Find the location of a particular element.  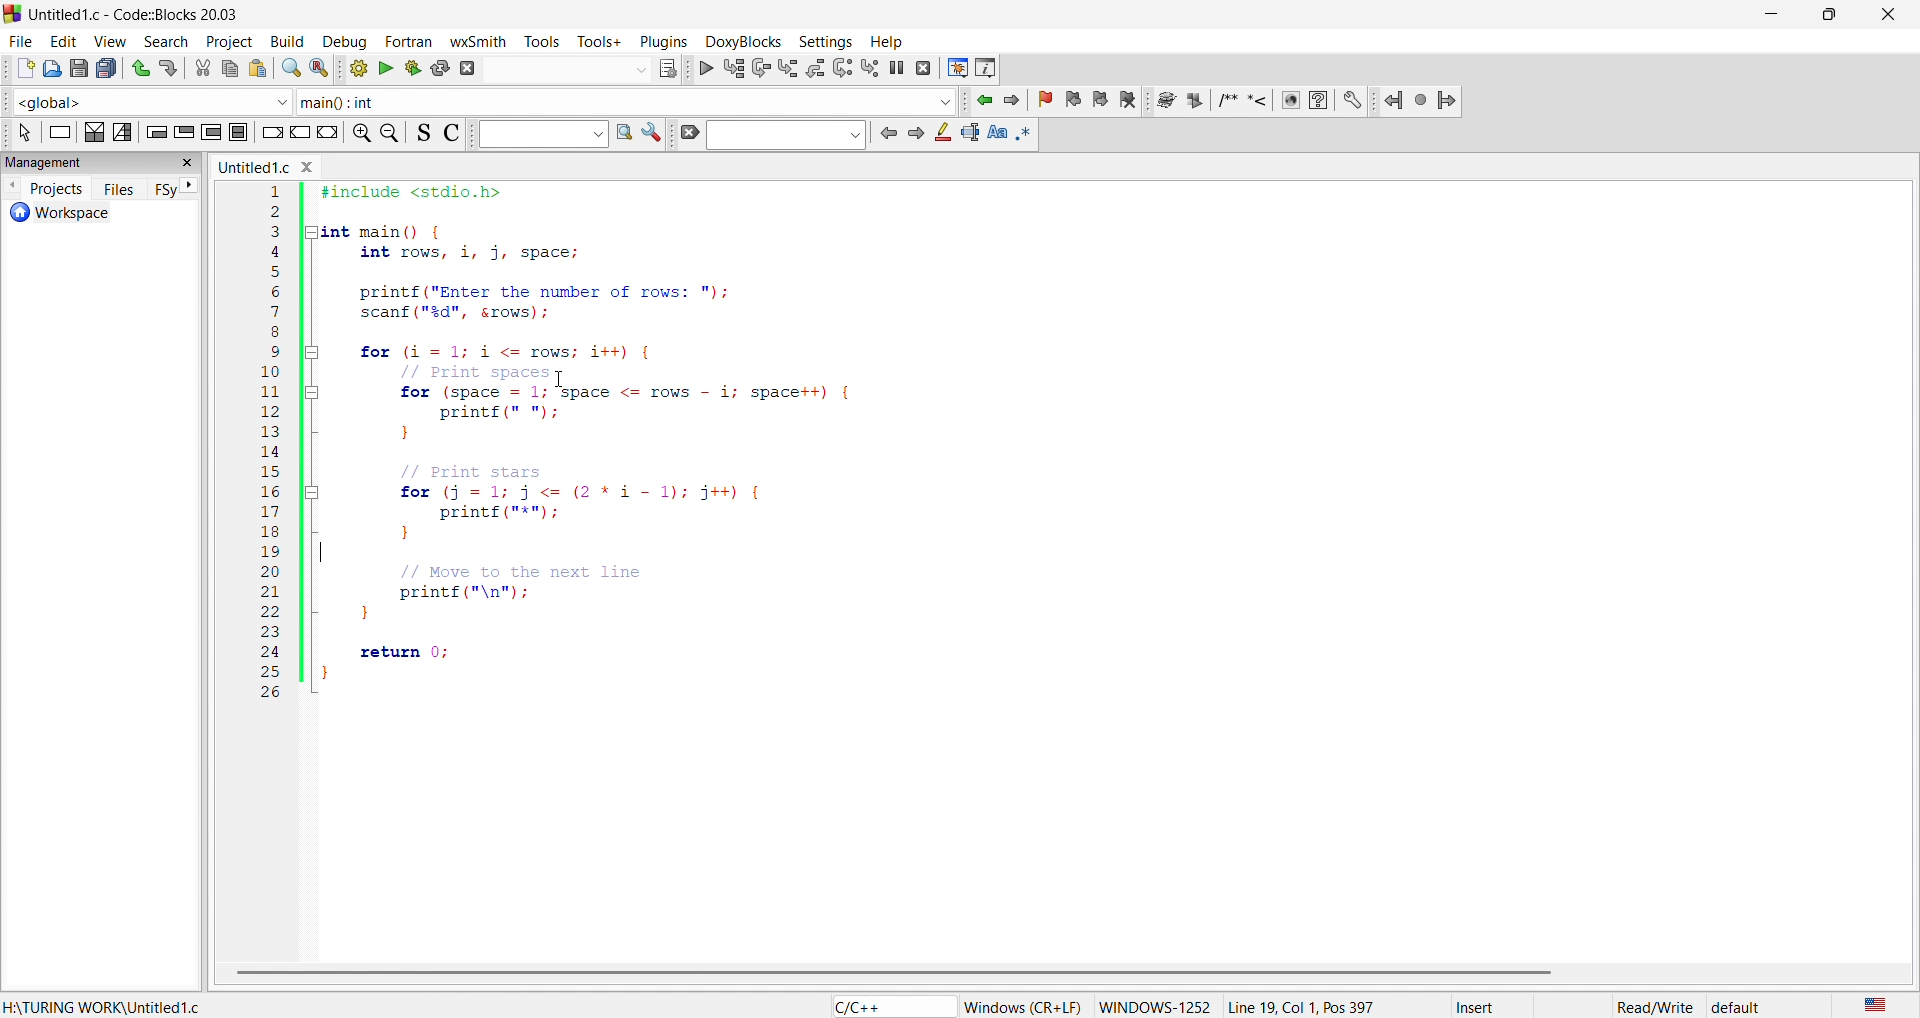

highlight is located at coordinates (940, 133).